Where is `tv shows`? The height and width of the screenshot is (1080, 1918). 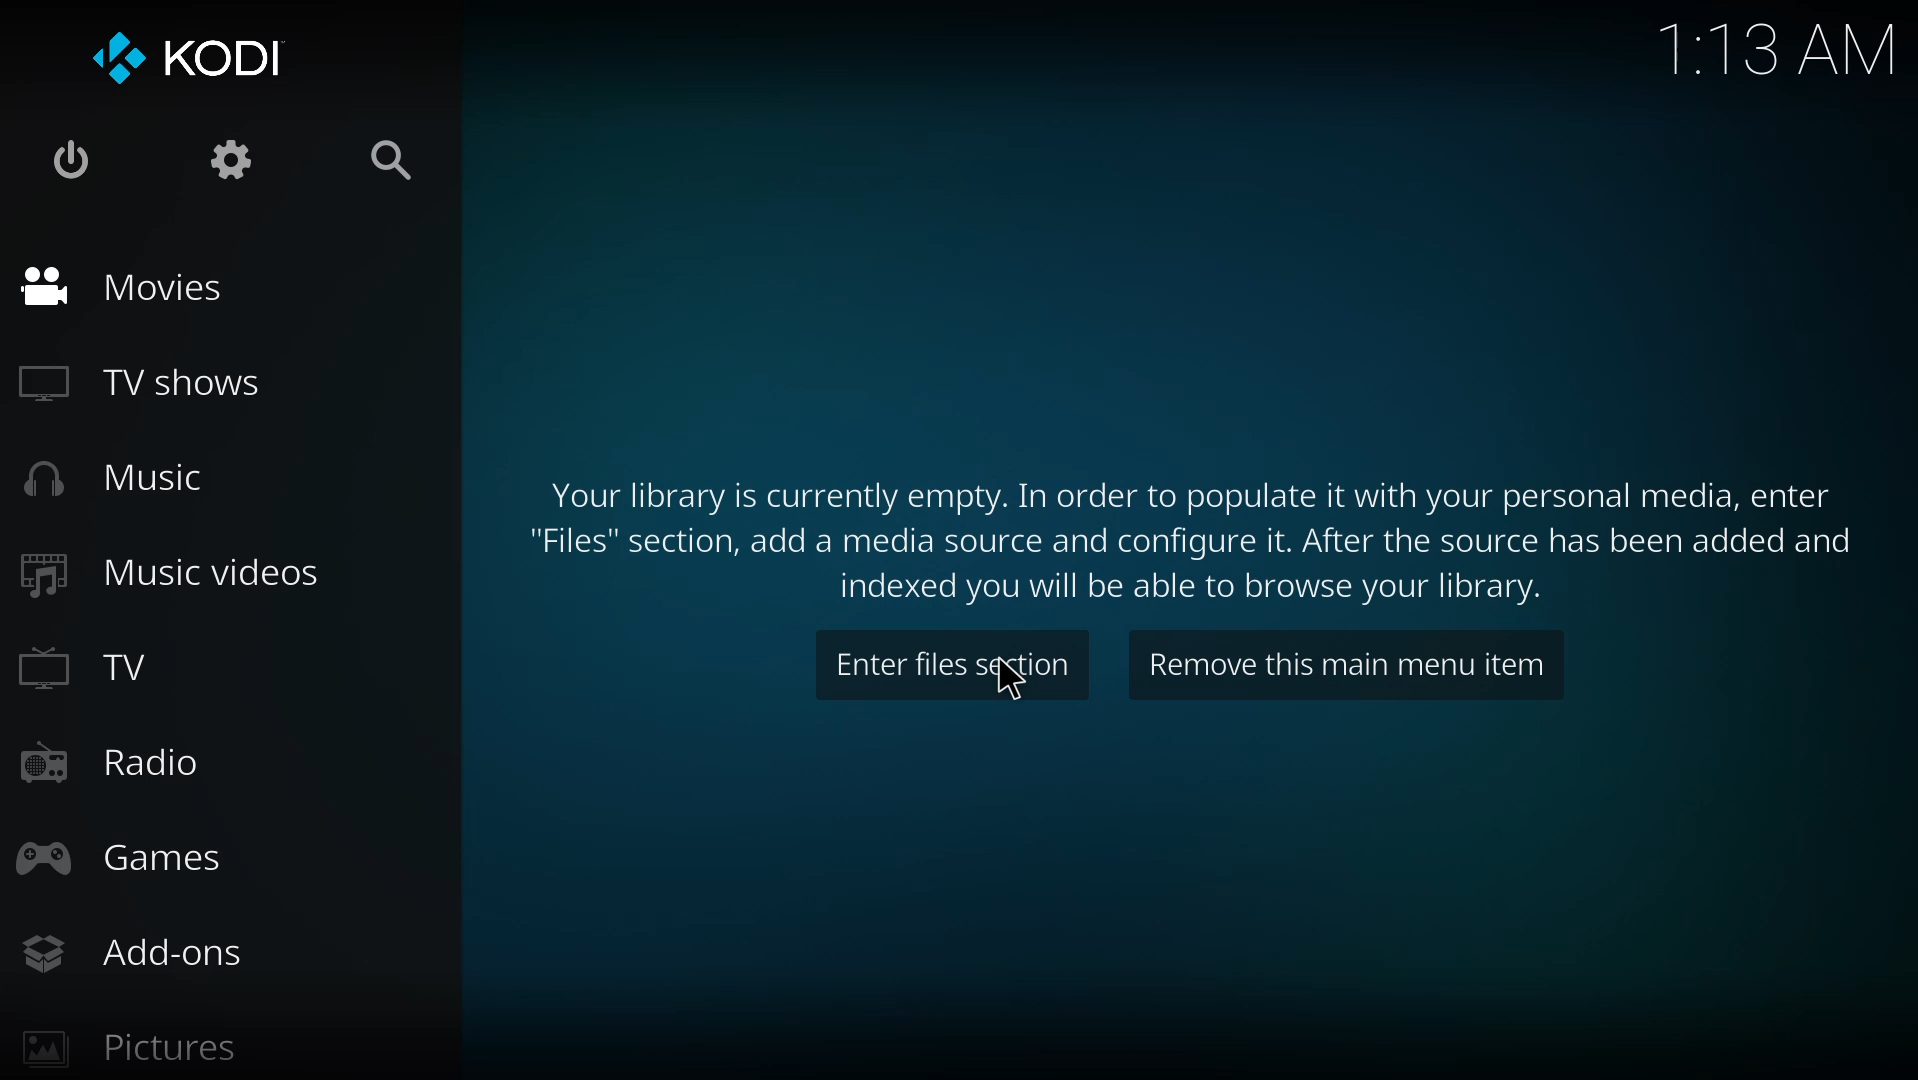
tv shows is located at coordinates (148, 375).